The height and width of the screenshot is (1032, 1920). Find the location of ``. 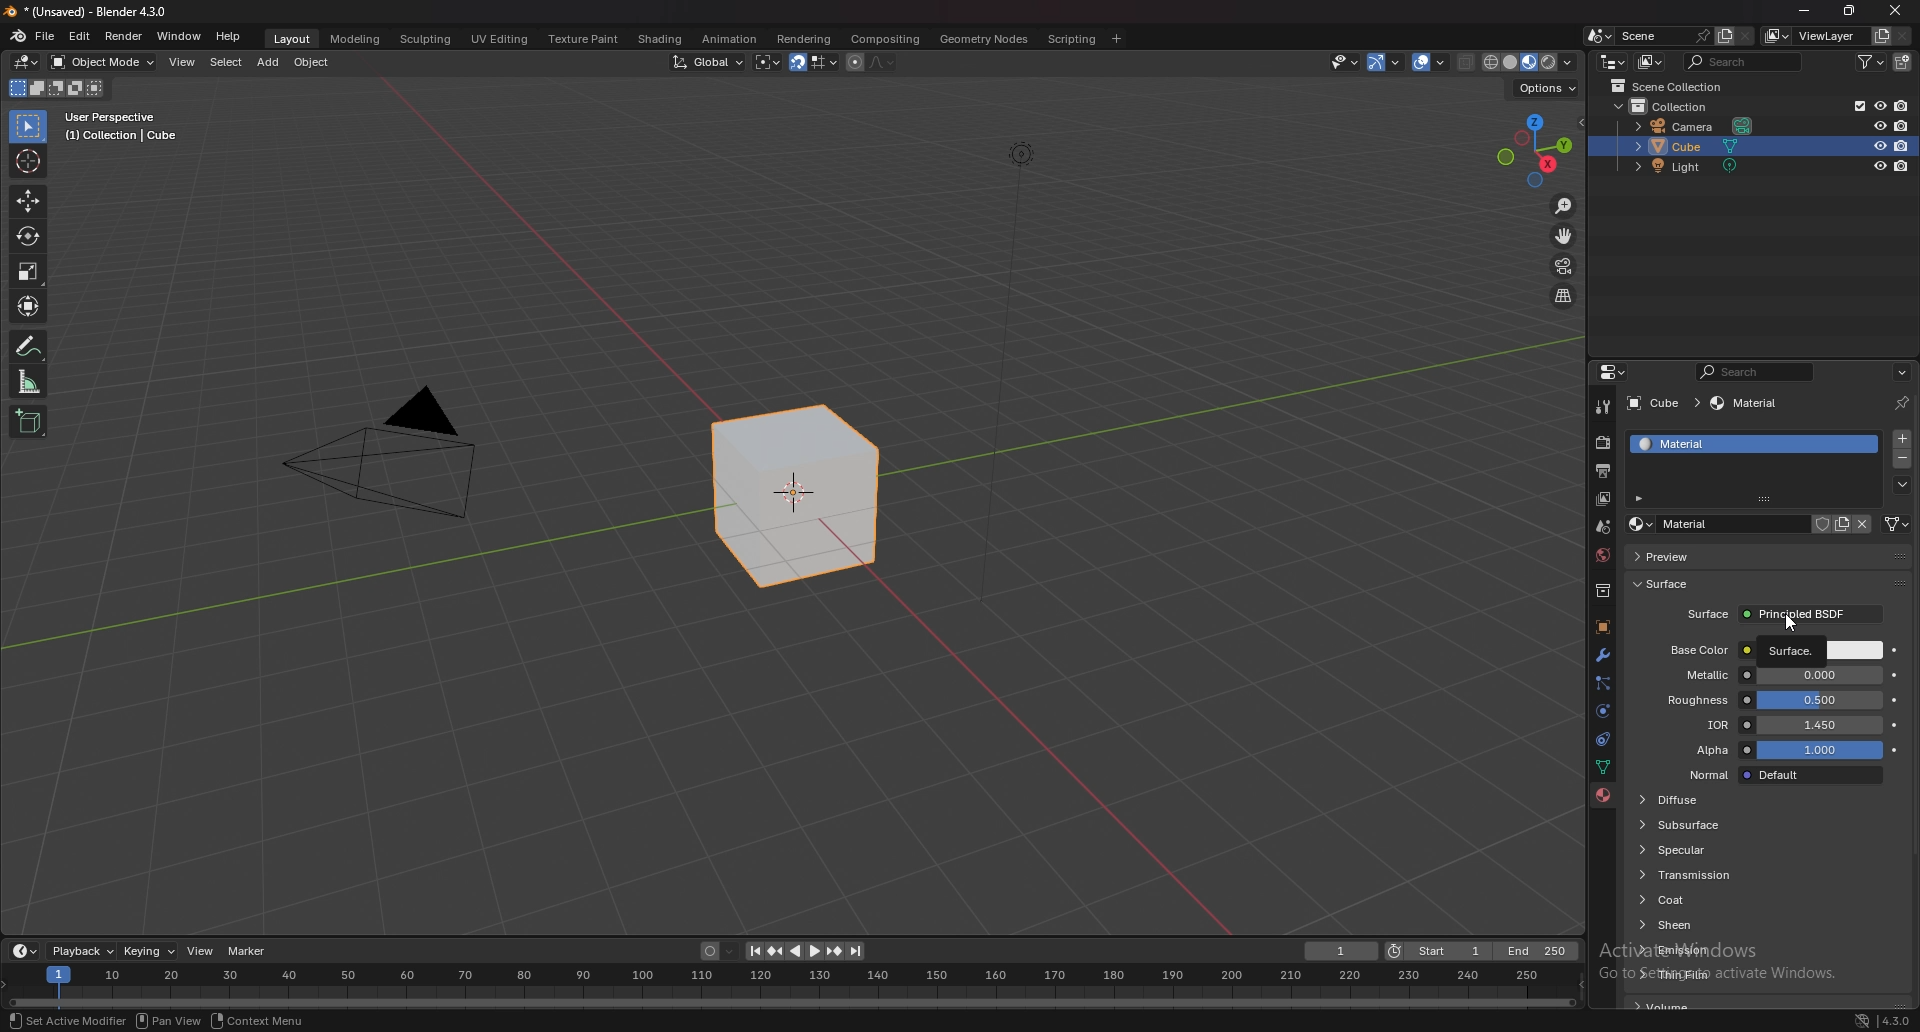

 is located at coordinates (1897, 13).